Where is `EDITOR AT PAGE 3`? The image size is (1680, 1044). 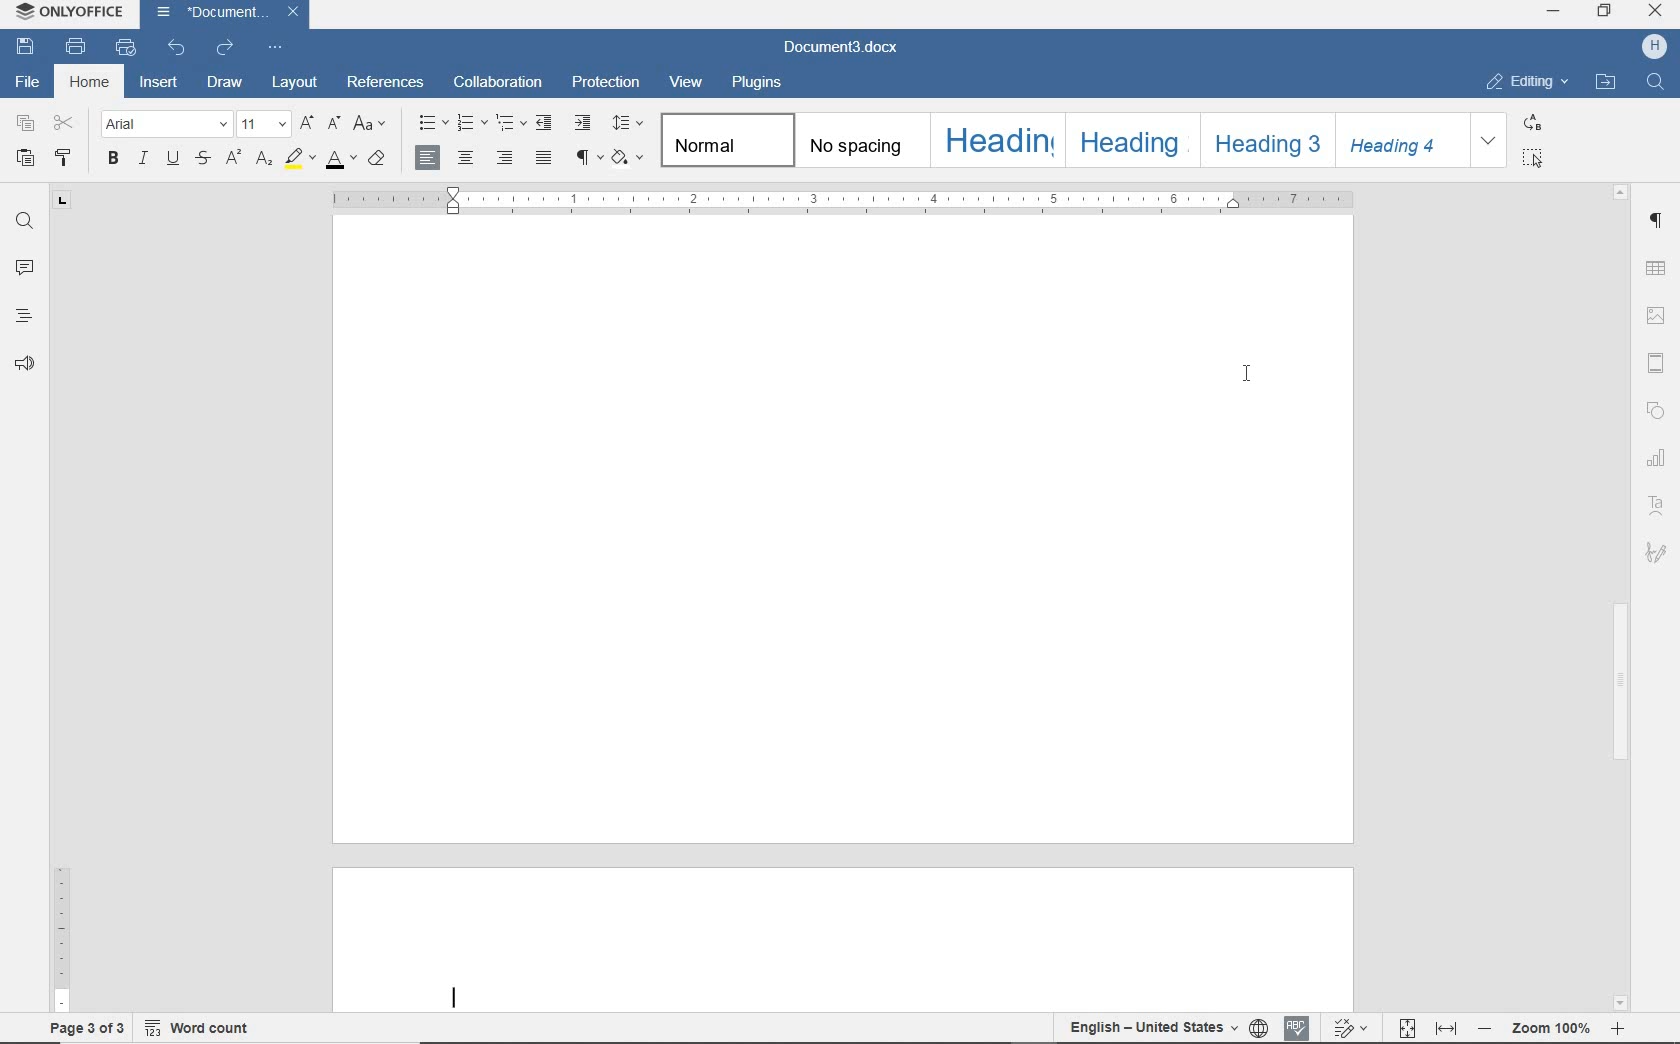
EDITOR AT PAGE 3 is located at coordinates (463, 998).